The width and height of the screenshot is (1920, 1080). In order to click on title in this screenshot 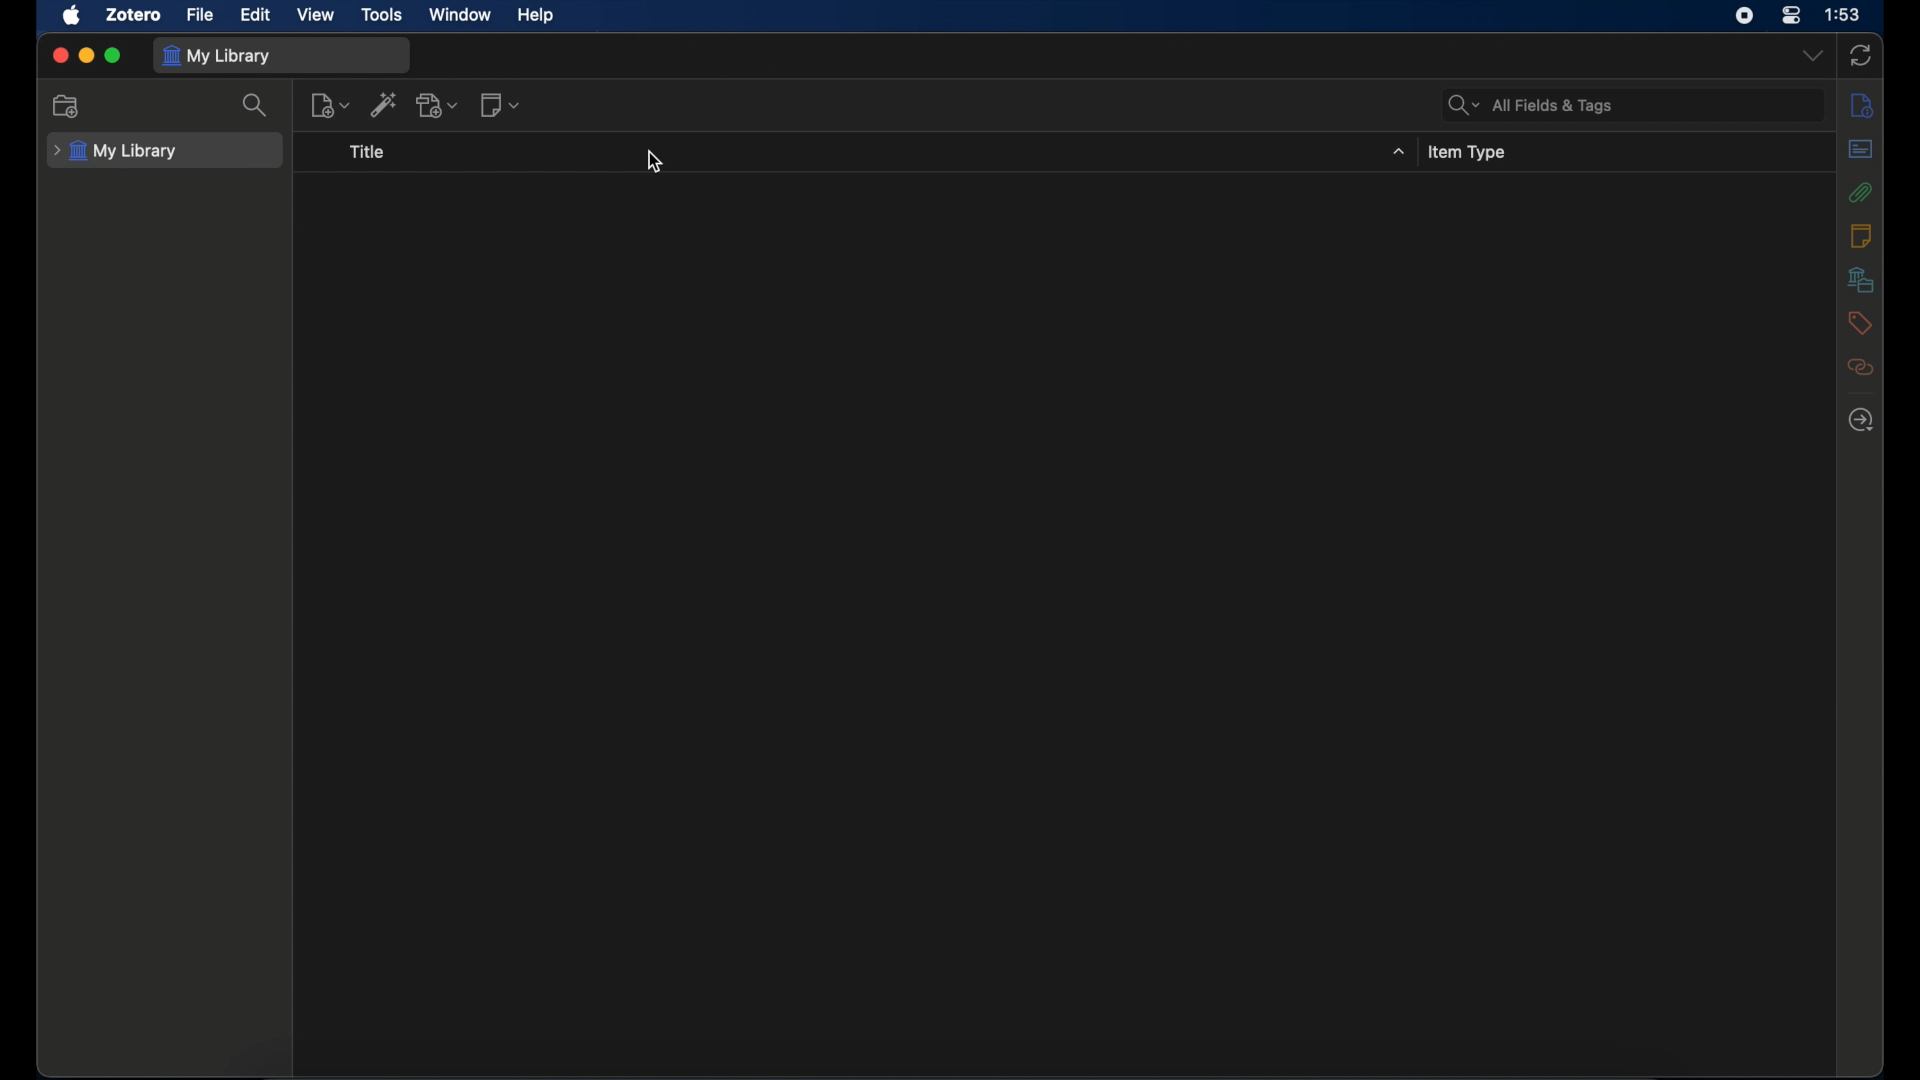, I will do `click(370, 151)`.